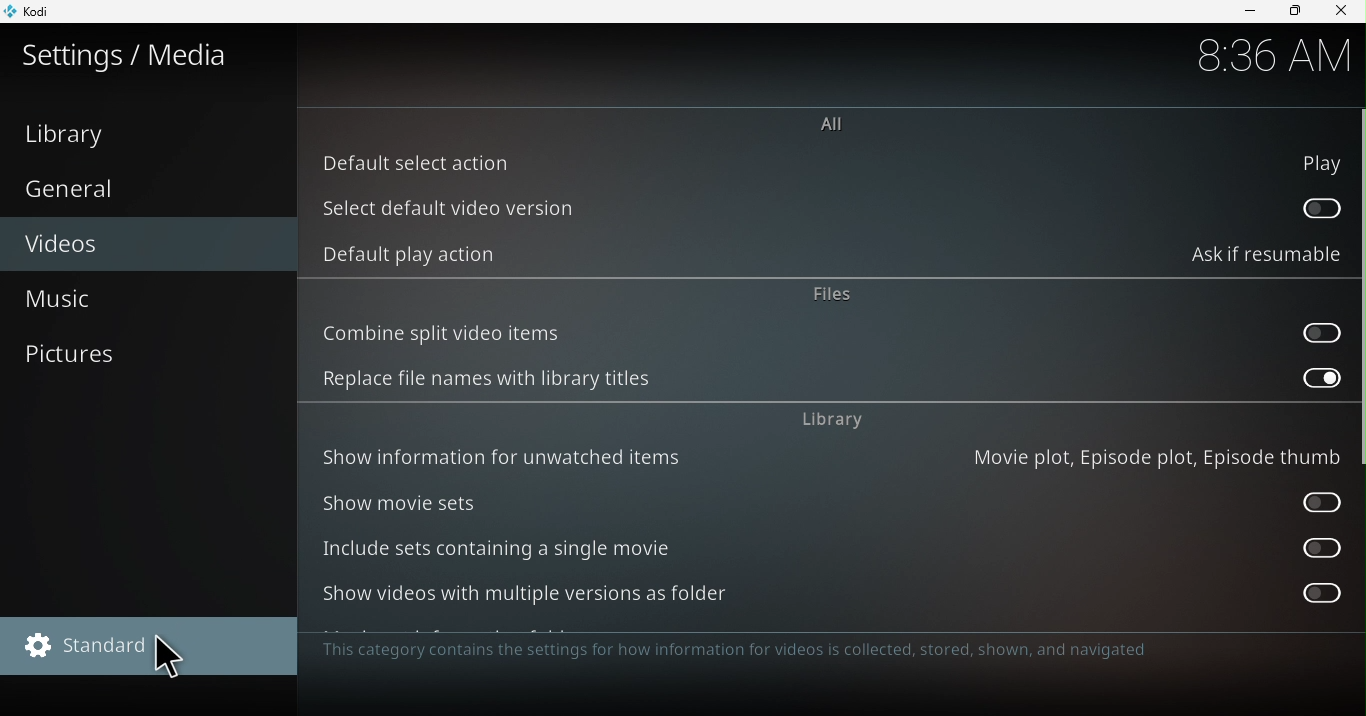 This screenshot has height=716, width=1366. Describe the element at coordinates (173, 661) in the screenshot. I see `cursor` at that location.